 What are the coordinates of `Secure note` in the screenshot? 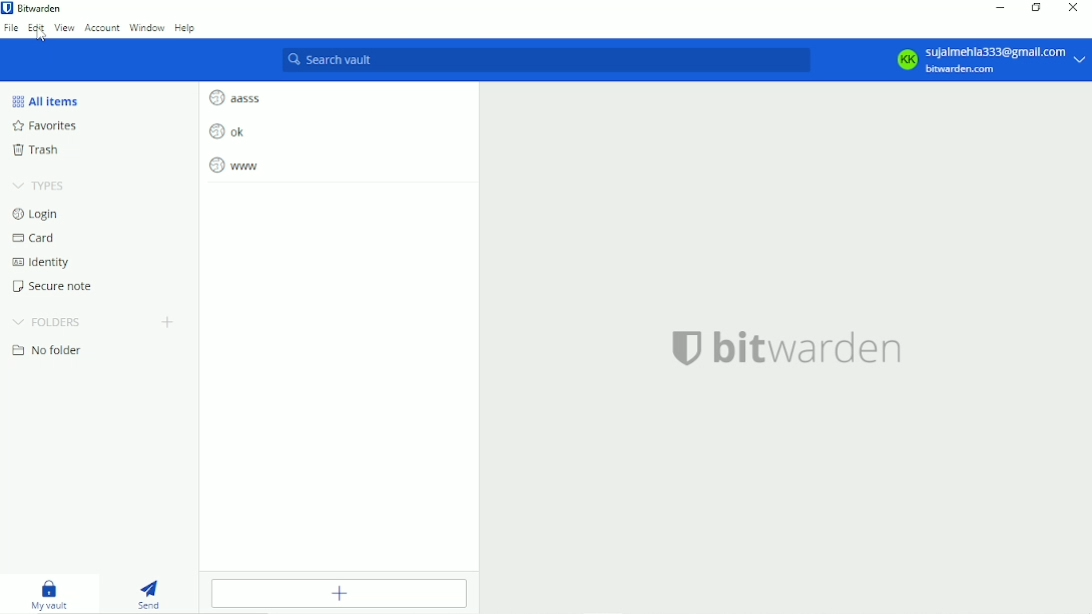 It's located at (58, 286).